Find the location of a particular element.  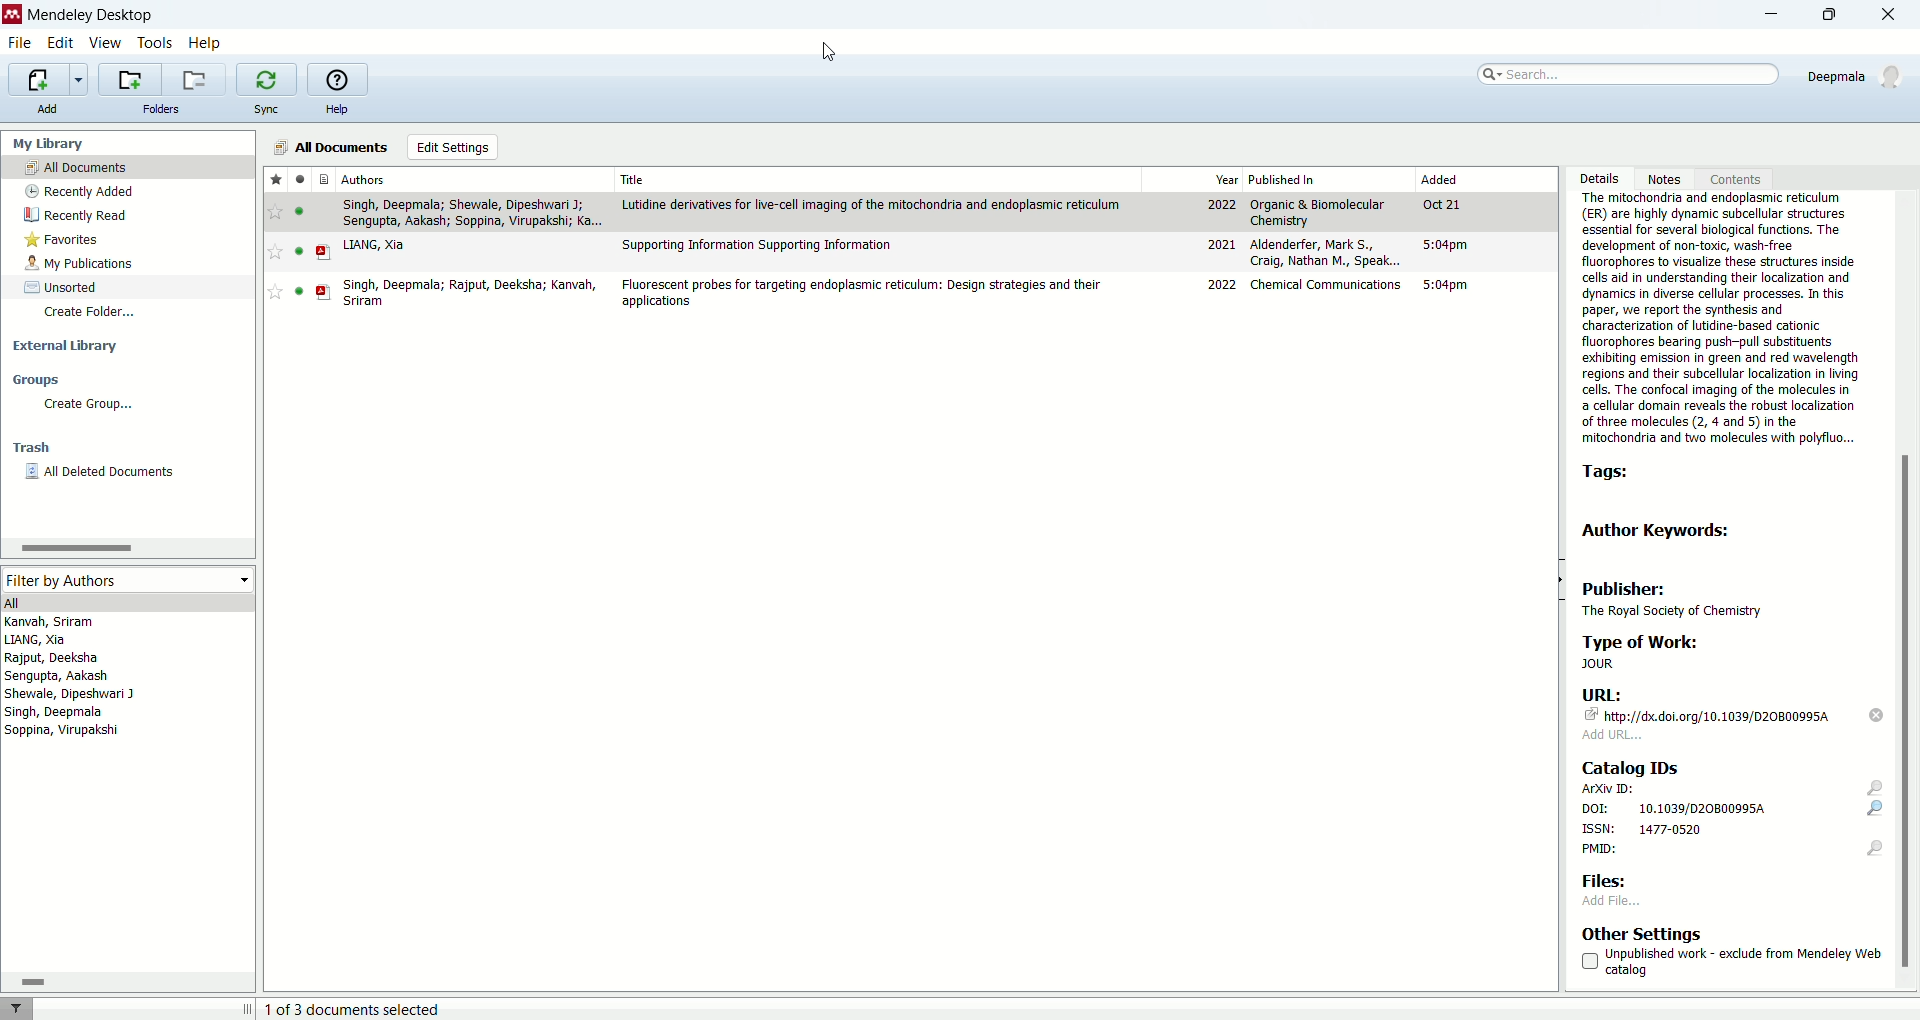

filter by authors is located at coordinates (125, 579).